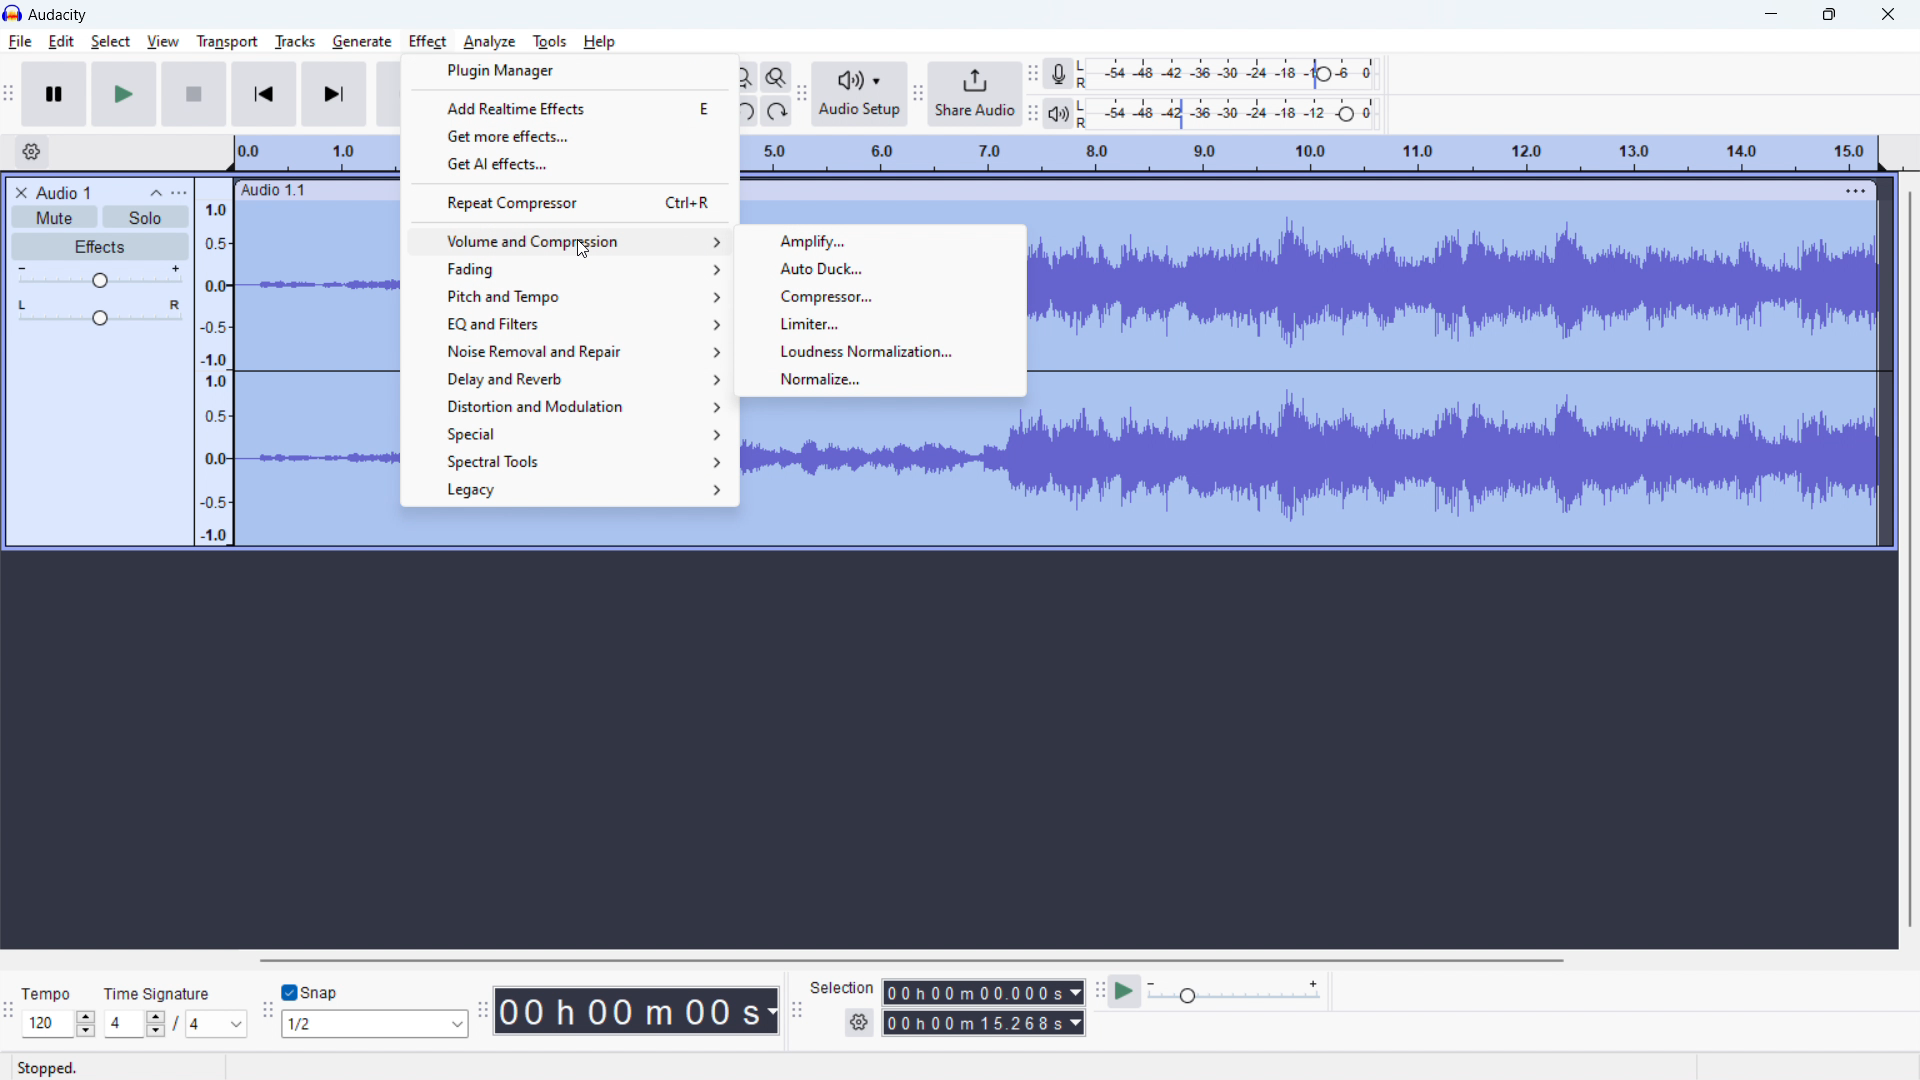 This screenshot has height=1080, width=1920. Describe the element at coordinates (568, 136) in the screenshot. I see `get more effects` at that location.